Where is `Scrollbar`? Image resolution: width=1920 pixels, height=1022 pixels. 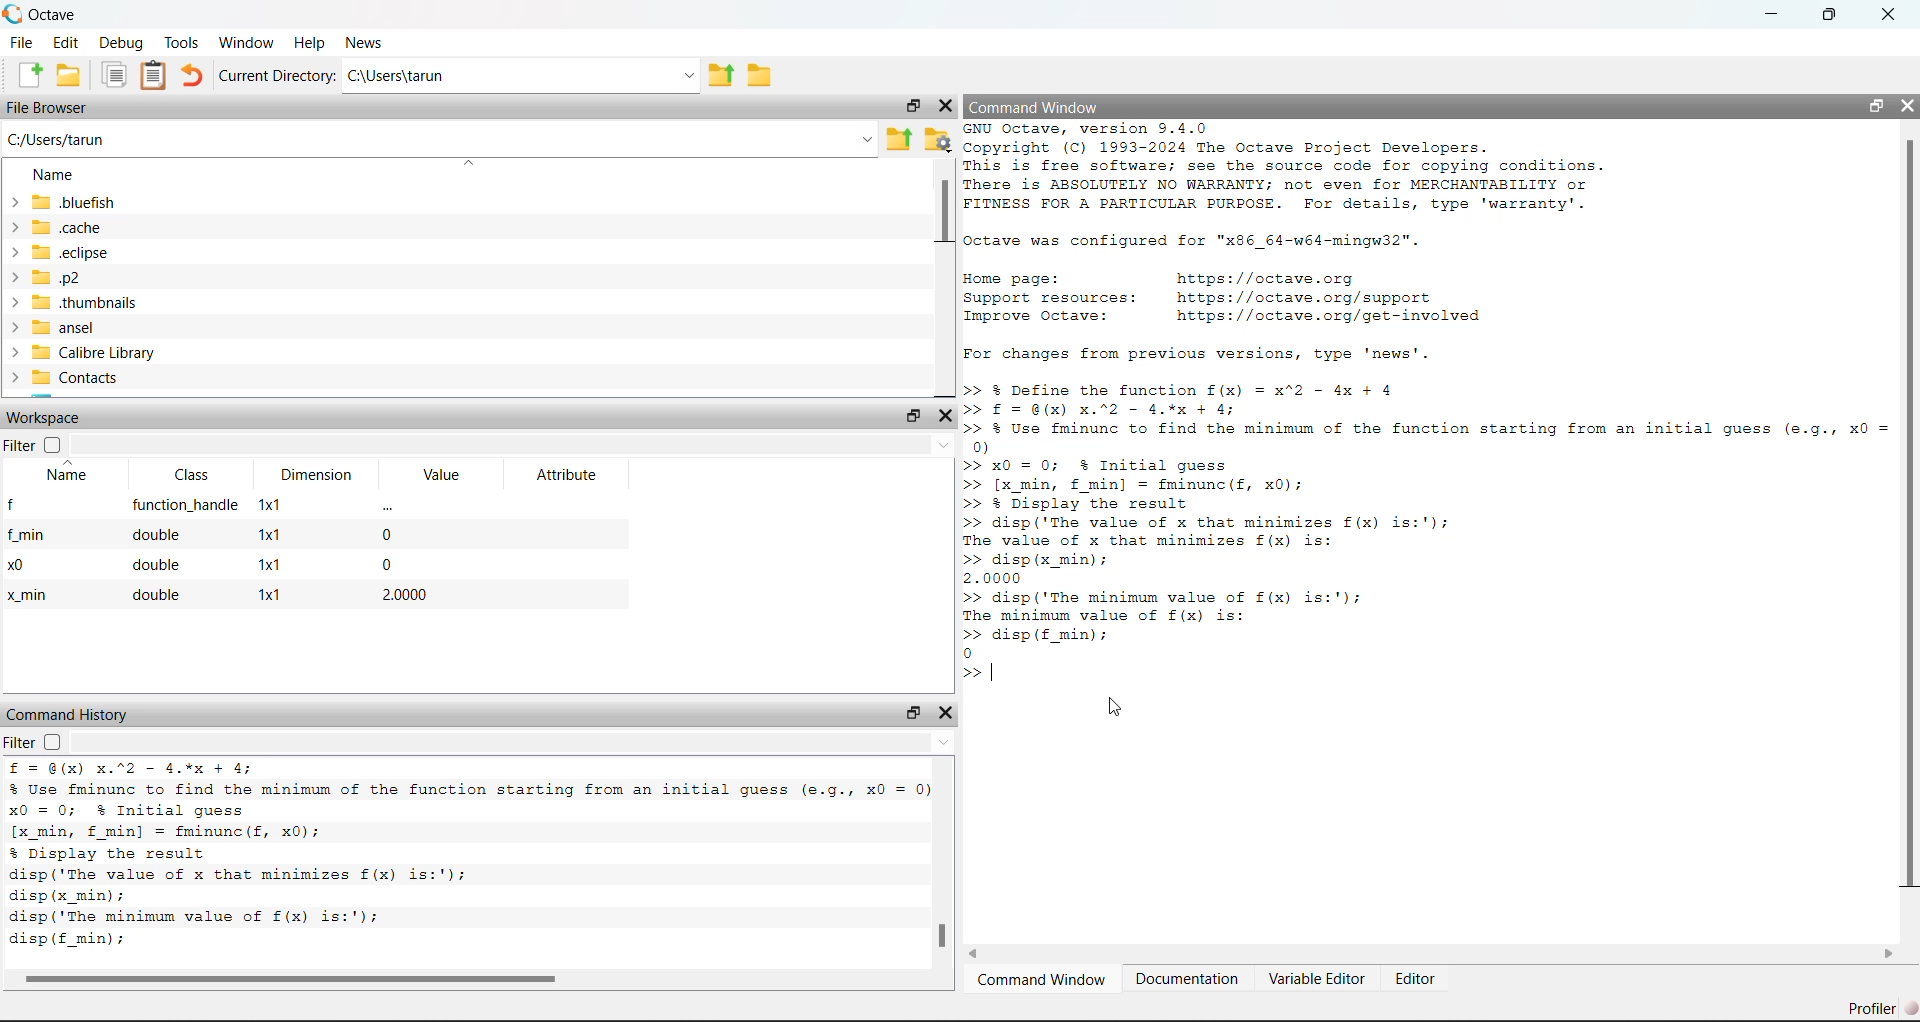
Scrollbar is located at coordinates (306, 976).